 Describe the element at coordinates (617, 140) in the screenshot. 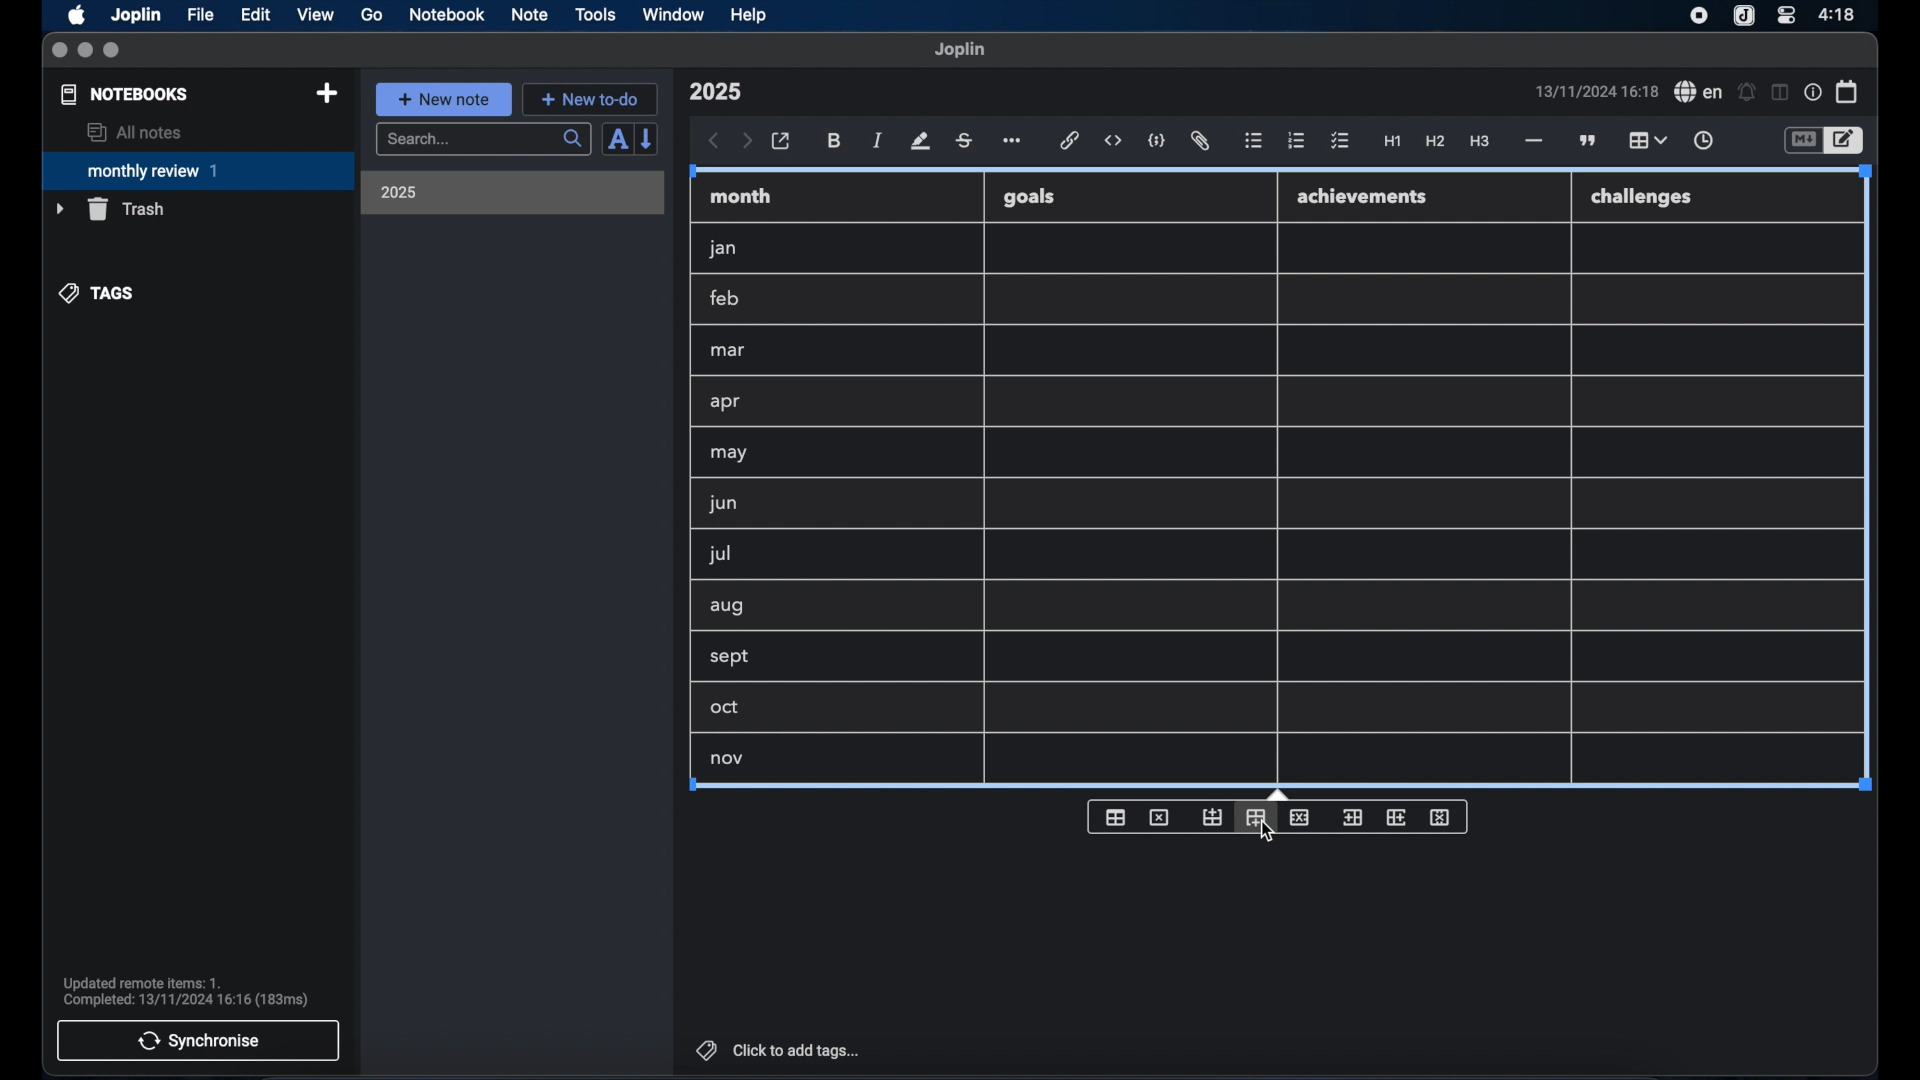

I see `sort order field` at that location.